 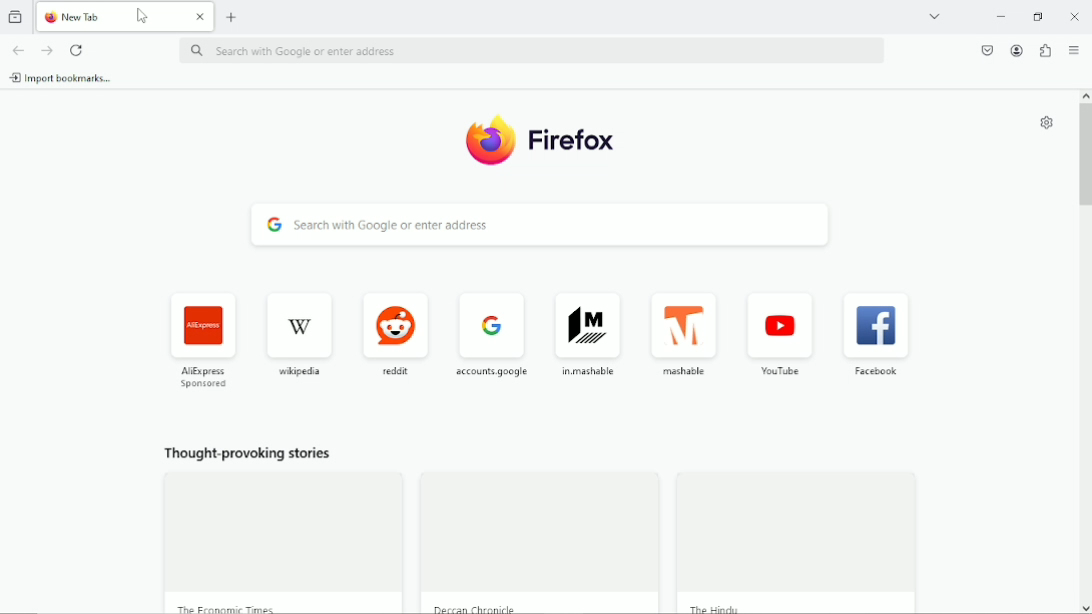 What do you see at coordinates (1016, 51) in the screenshot?
I see `Account` at bounding box center [1016, 51].